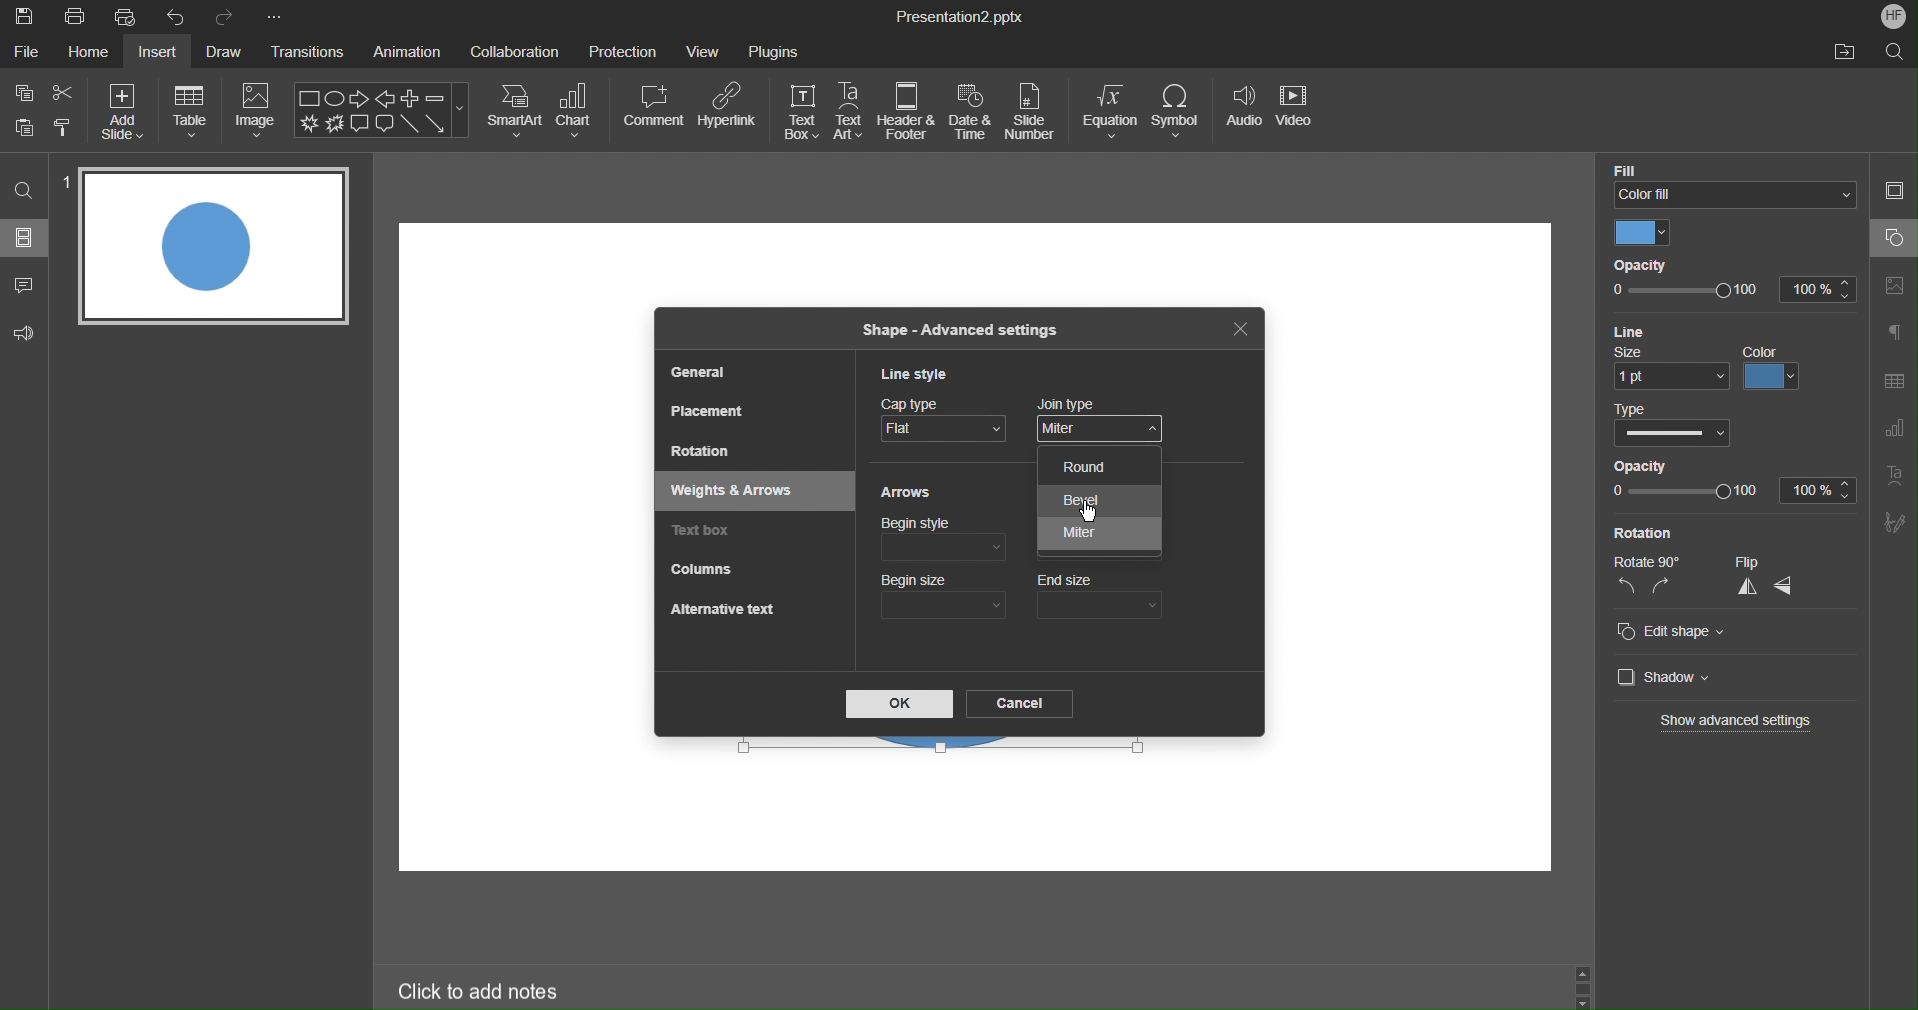 This screenshot has height=1010, width=1918. Describe the element at coordinates (1625, 589) in the screenshot. I see `left` at that location.